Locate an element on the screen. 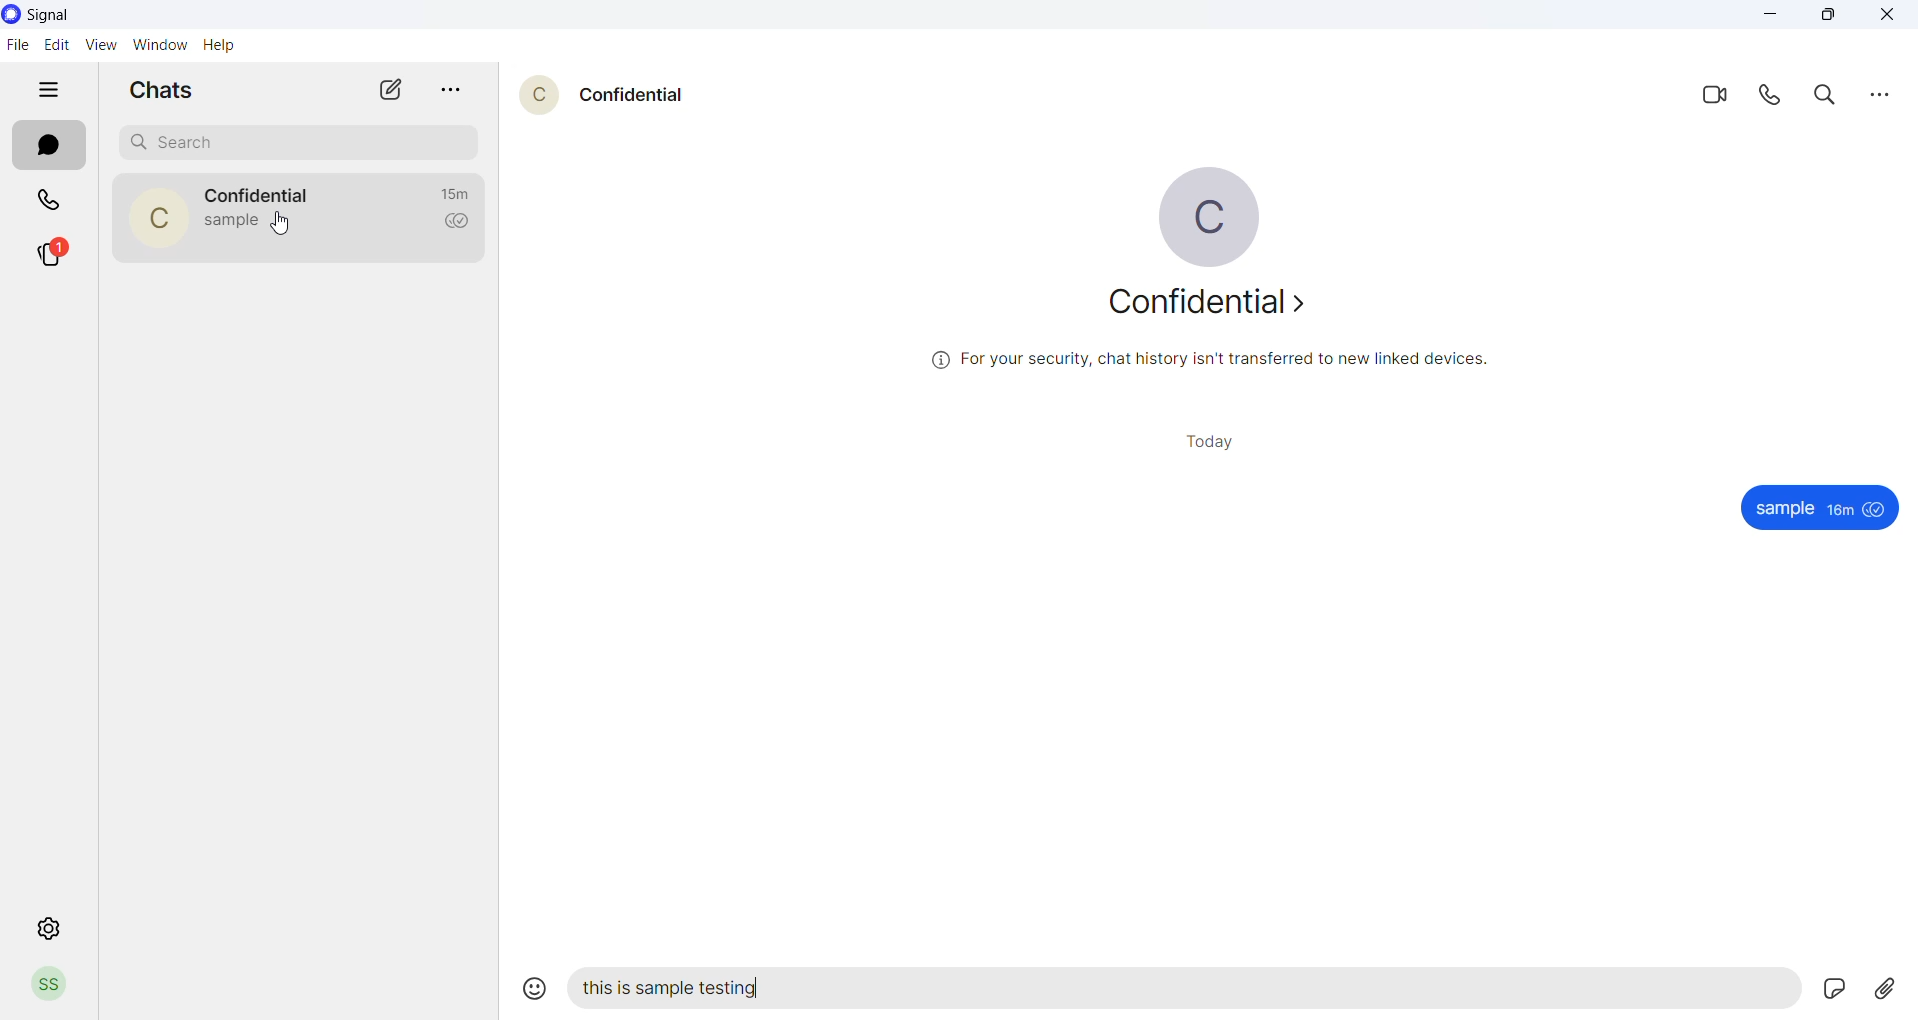  send attachment is located at coordinates (1885, 988).